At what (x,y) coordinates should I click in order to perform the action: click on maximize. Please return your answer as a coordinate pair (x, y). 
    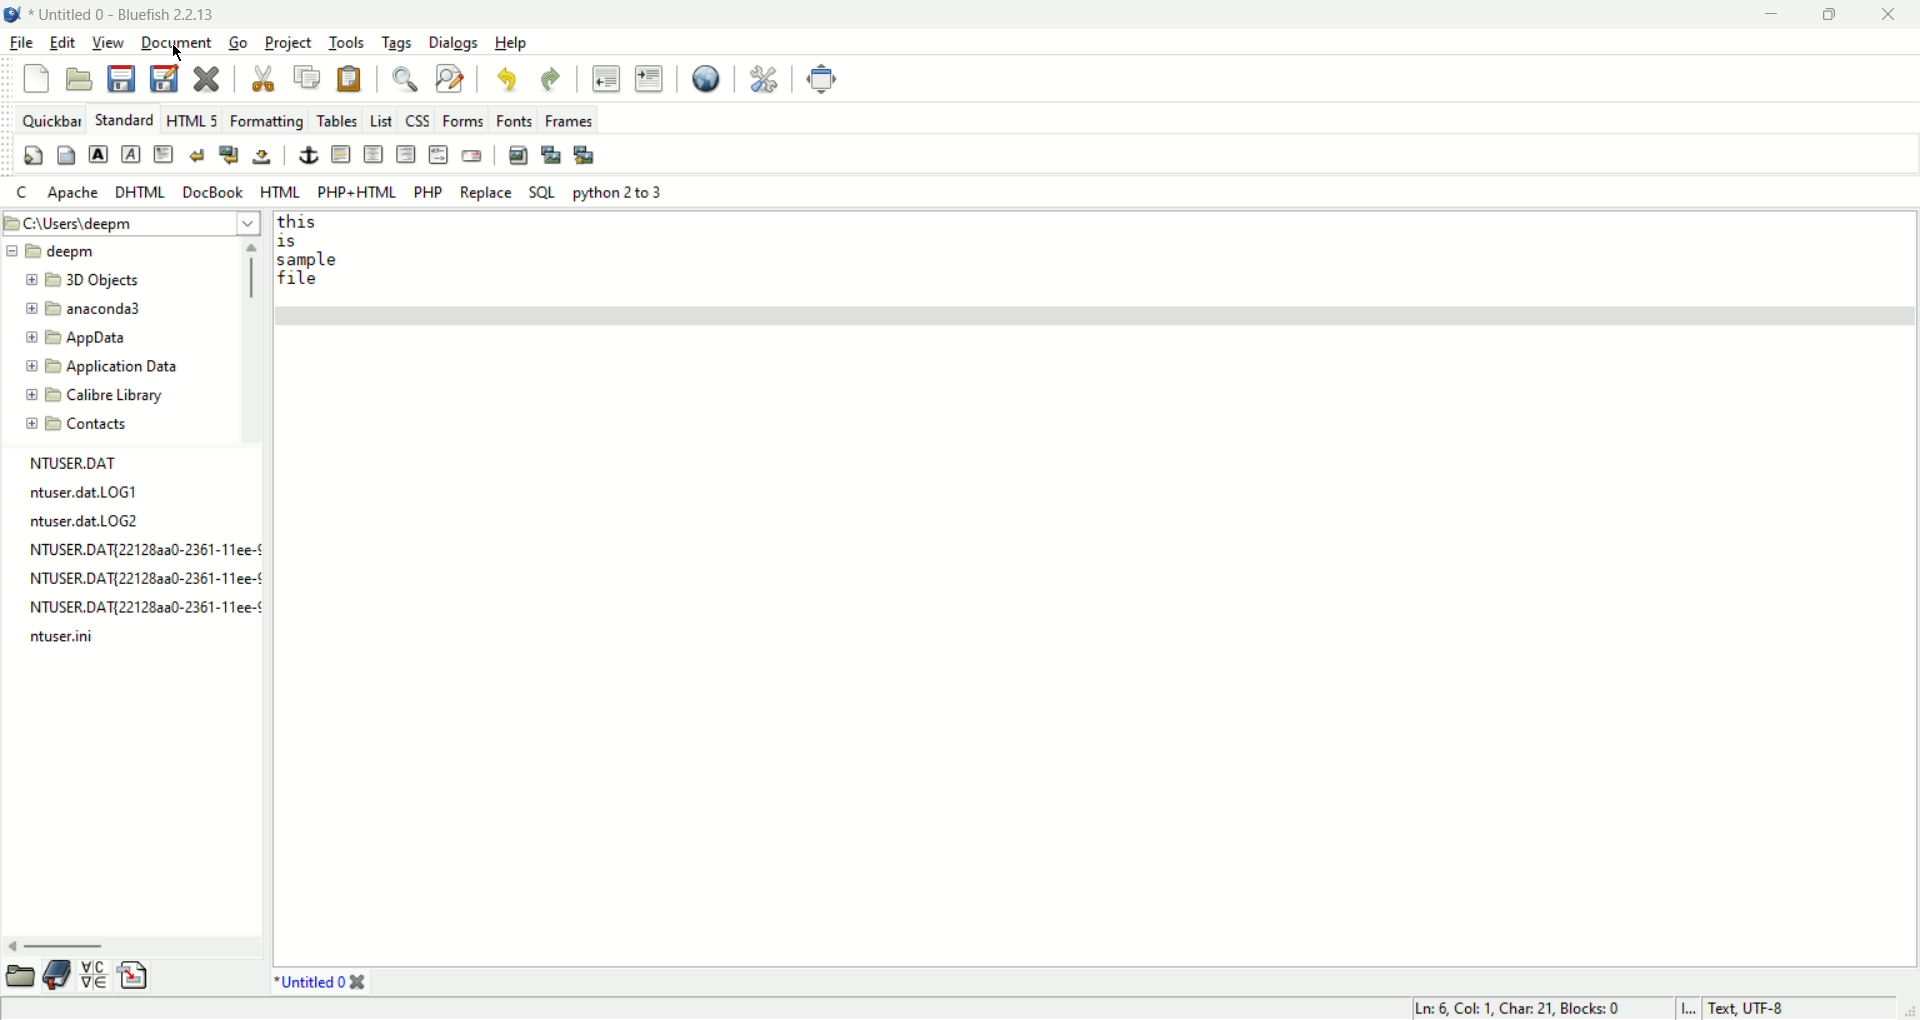
    Looking at the image, I should click on (1829, 15).